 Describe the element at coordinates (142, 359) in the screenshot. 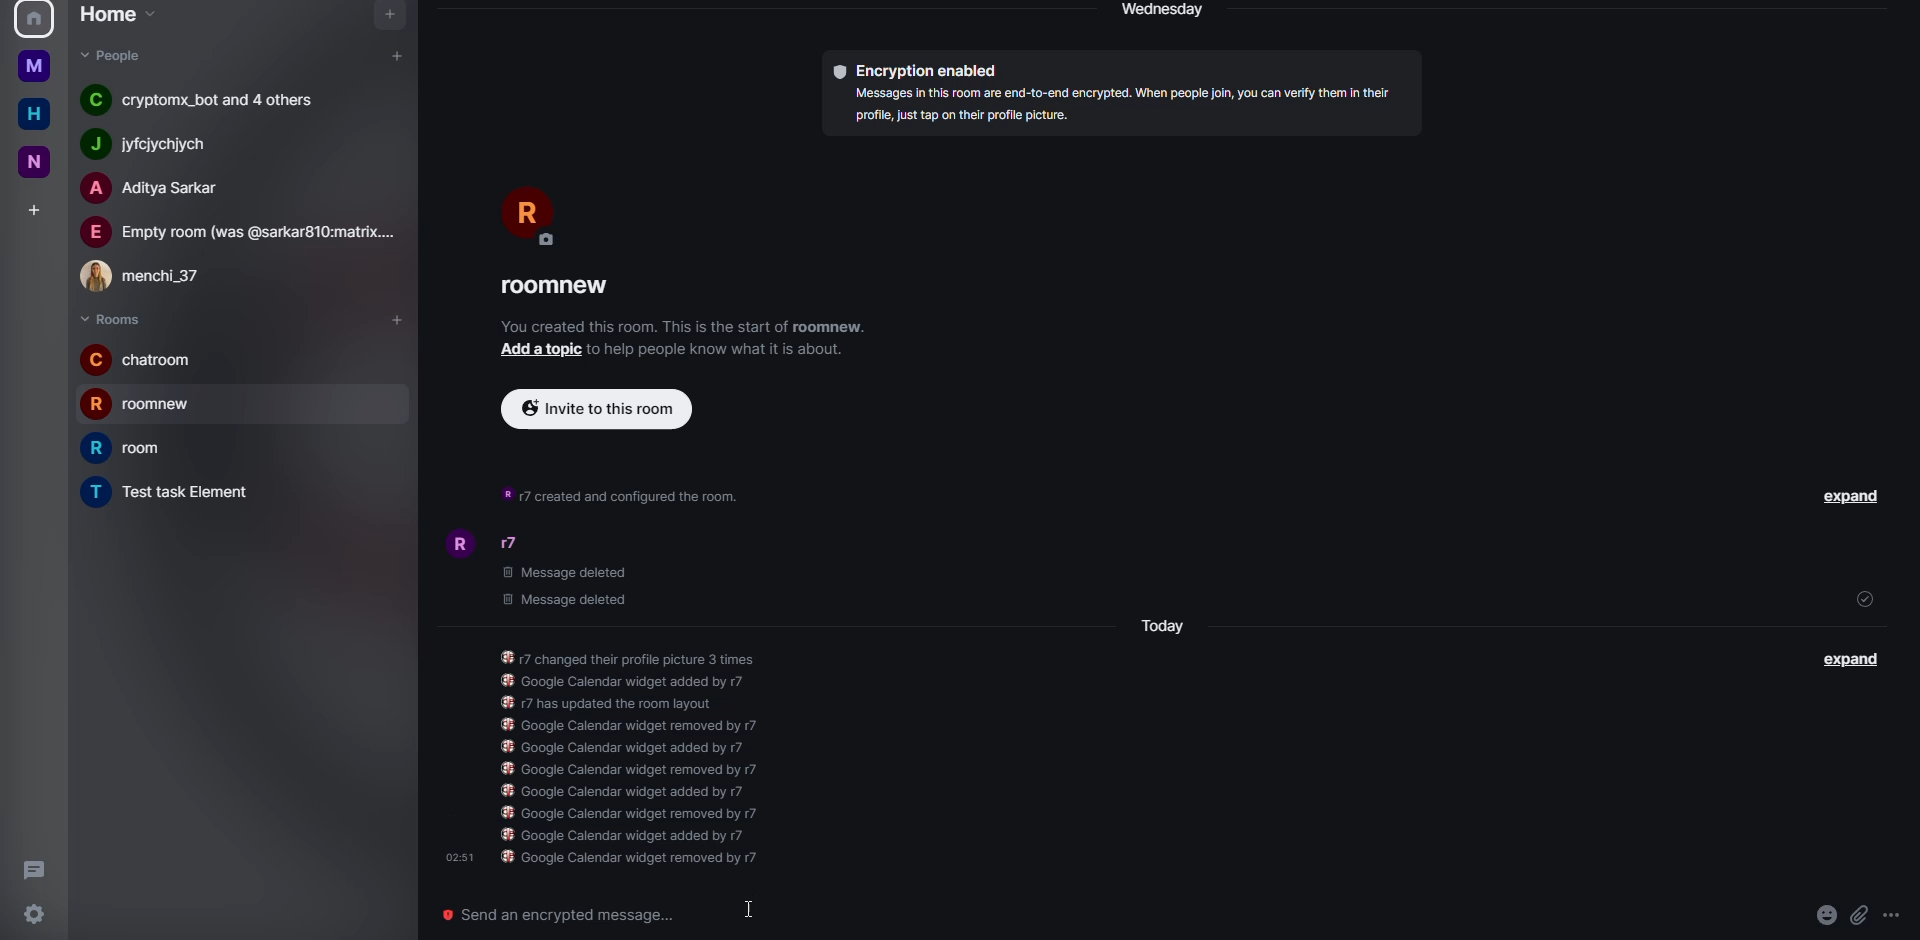

I see `room` at that location.